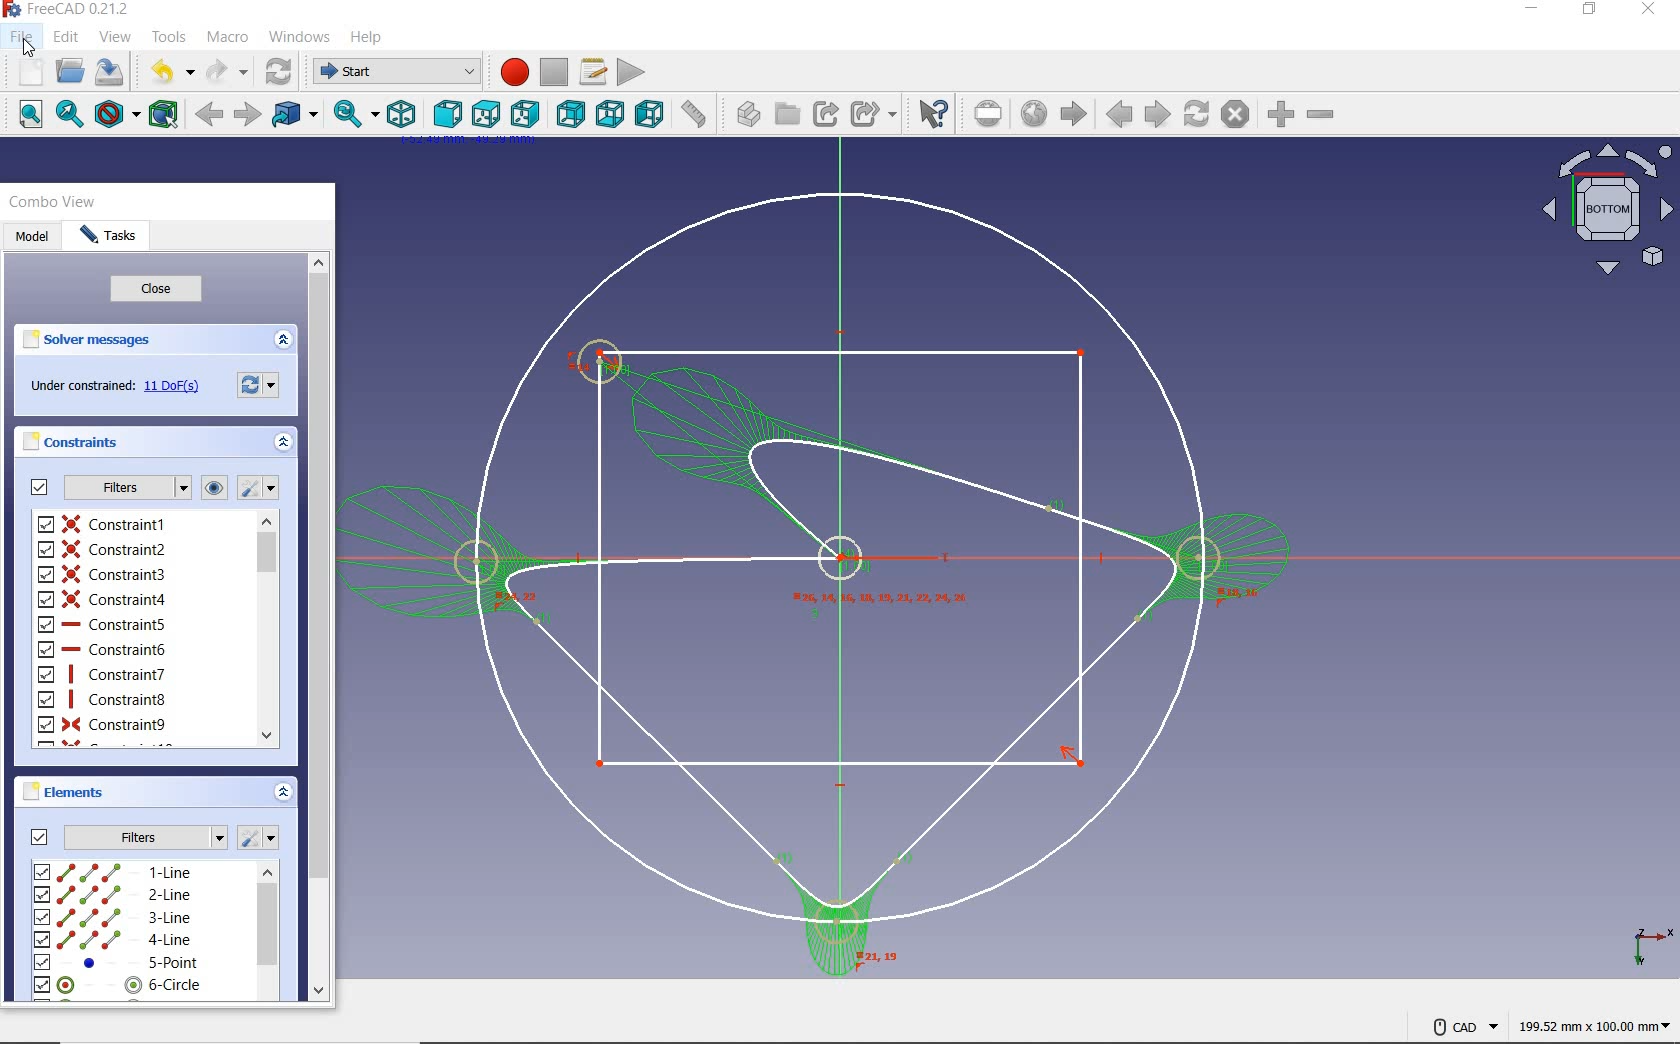 Image resolution: width=1680 pixels, height=1044 pixels. Describe the element at coordinates (113, 940) in the screenshot. I see `4-line` at that location.